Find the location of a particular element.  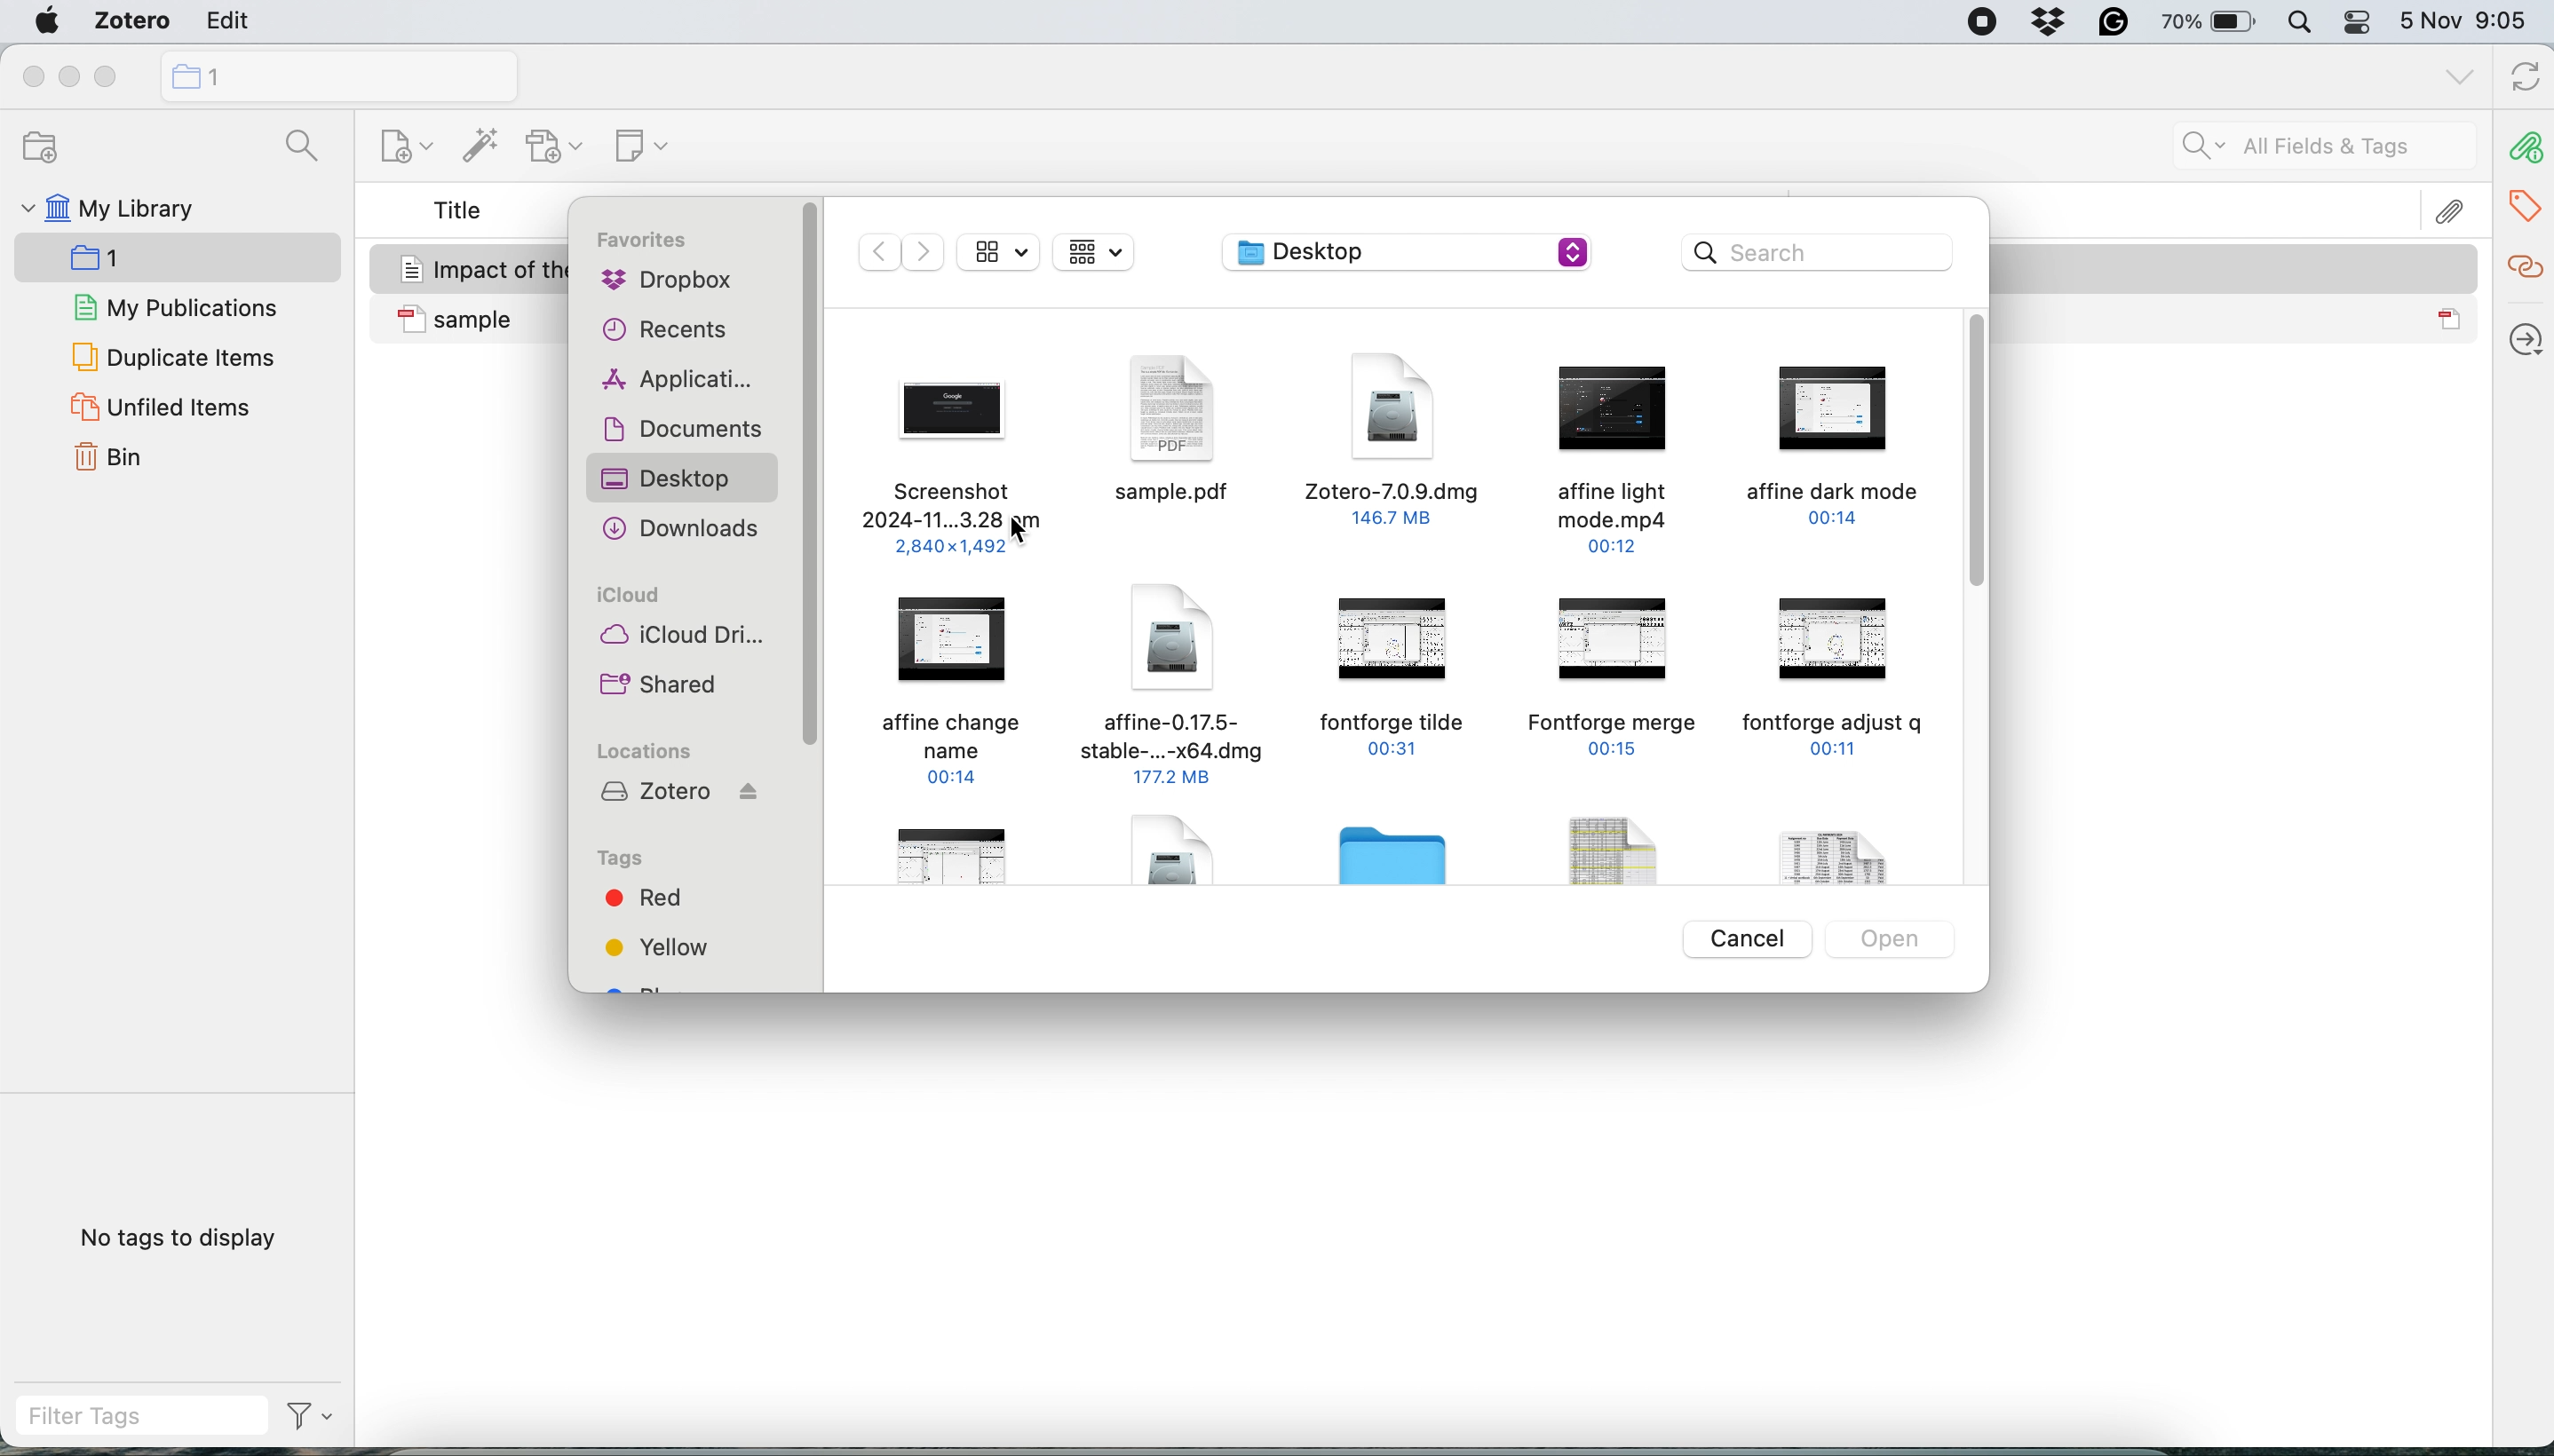

sample is located at coordinates (474, 320).